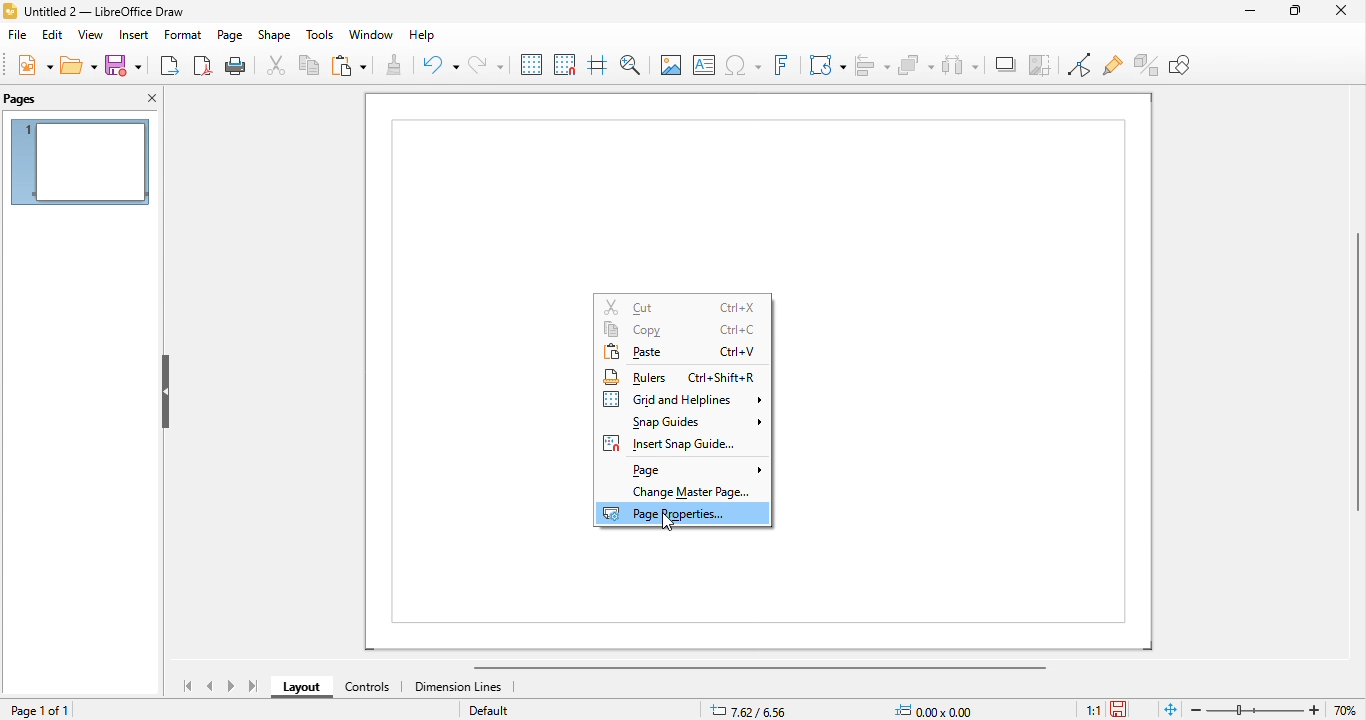  What do you see at coordinates (235, 66) in the screenshot?
I see `print` at bounding box center [235, 66].